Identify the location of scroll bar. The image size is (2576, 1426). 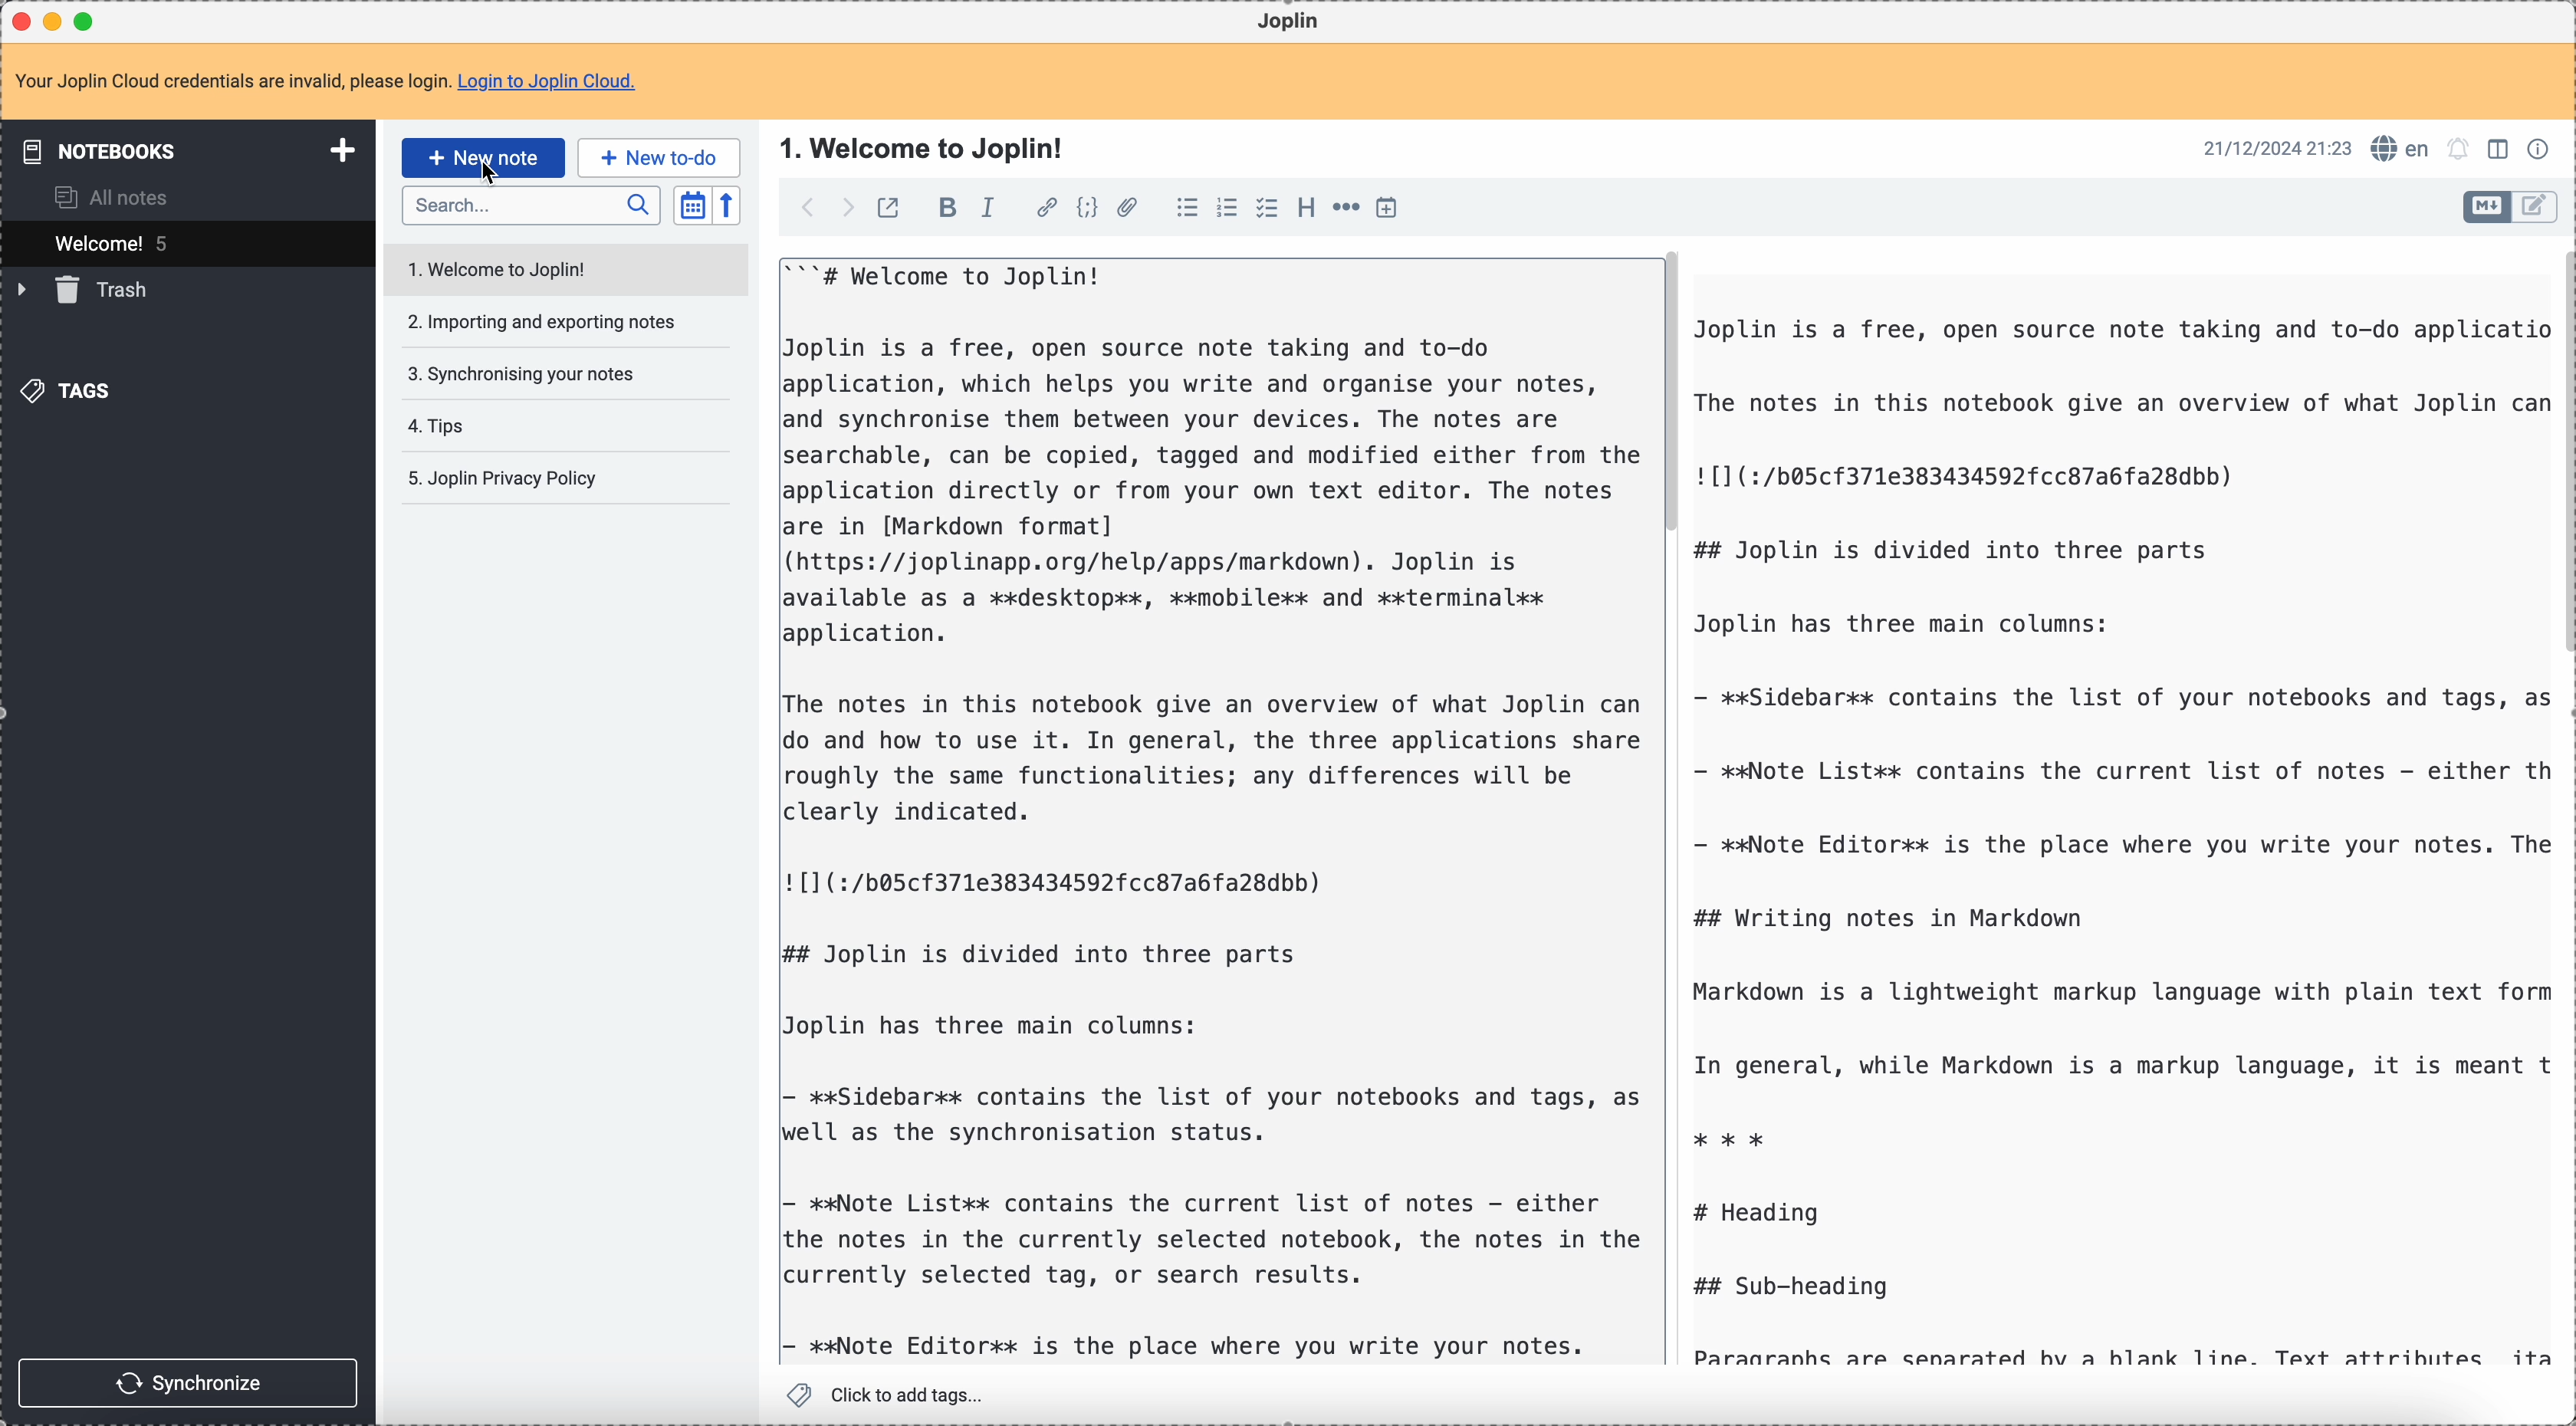
(1673, 394).